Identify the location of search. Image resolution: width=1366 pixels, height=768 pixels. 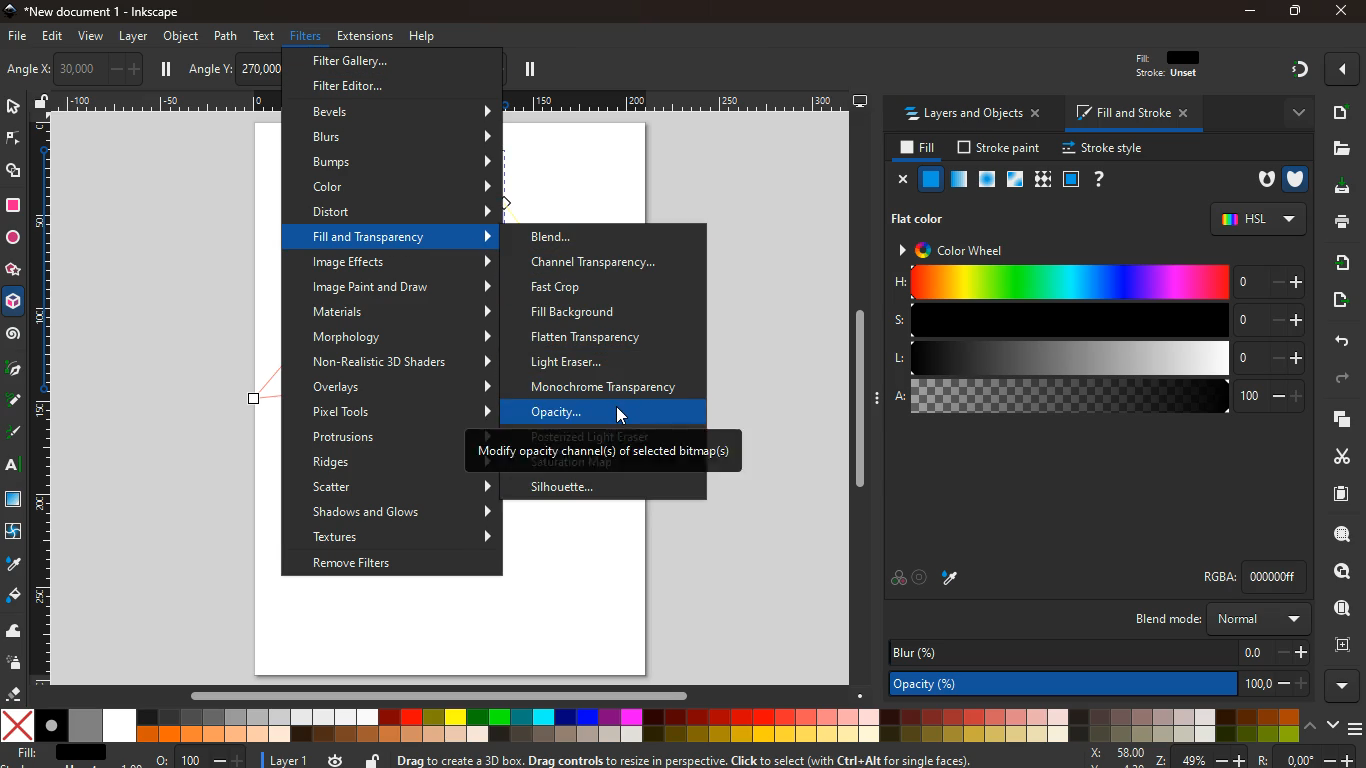
(1338, 536).